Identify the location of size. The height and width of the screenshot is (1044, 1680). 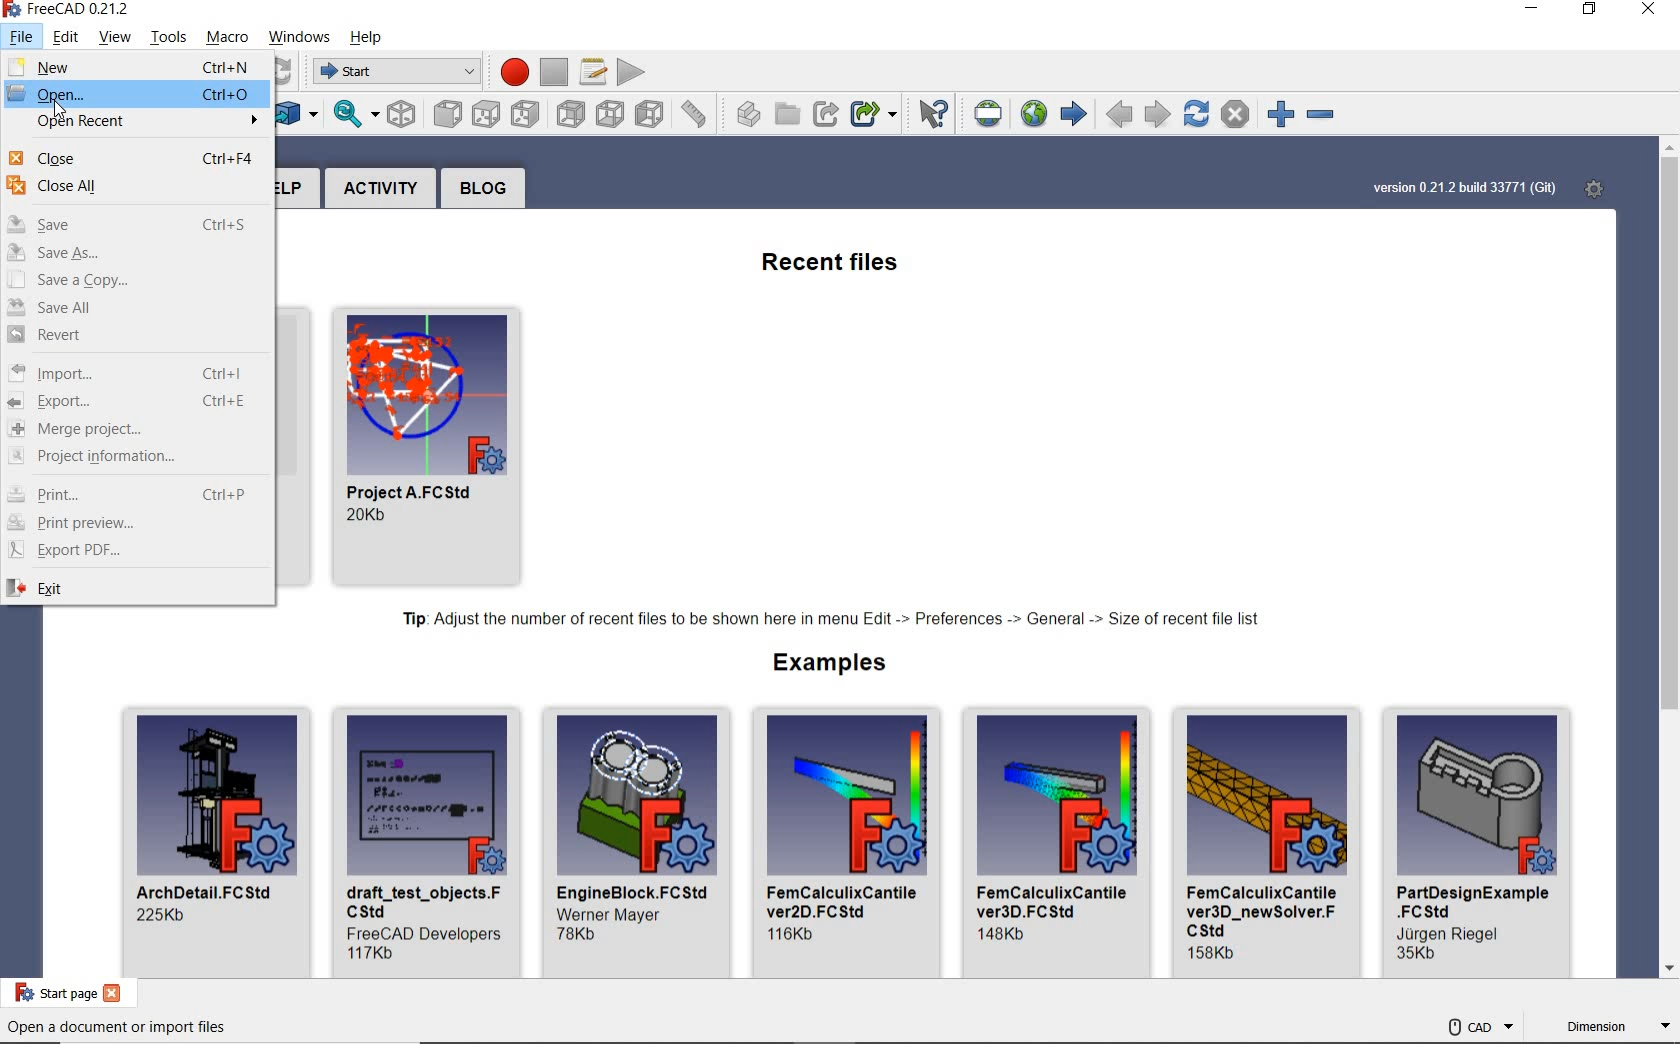
(371, 516).